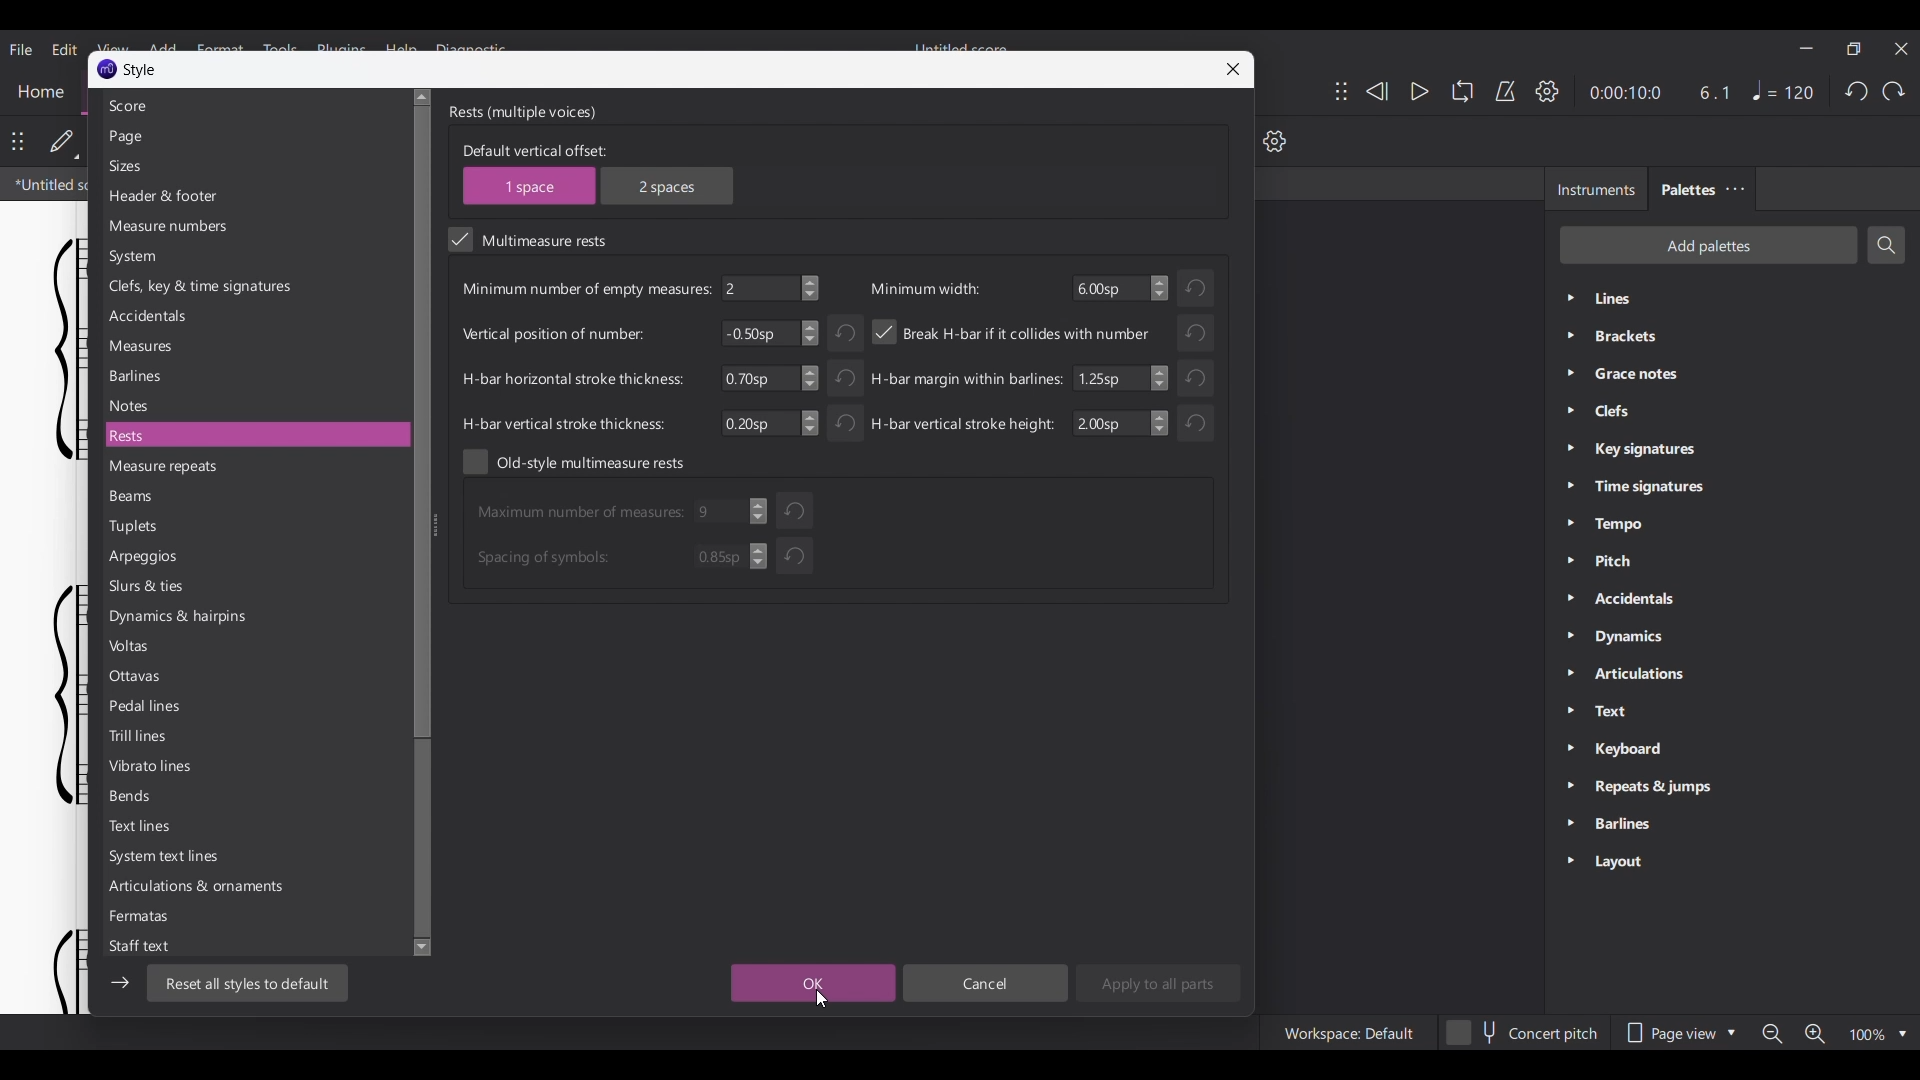 This screenshot has height=1080, width=1920. What do you see at coordinates (1868, 1035) in the screenshot?
I see `Current zoom factor` at bounding box center [1868, 1035].